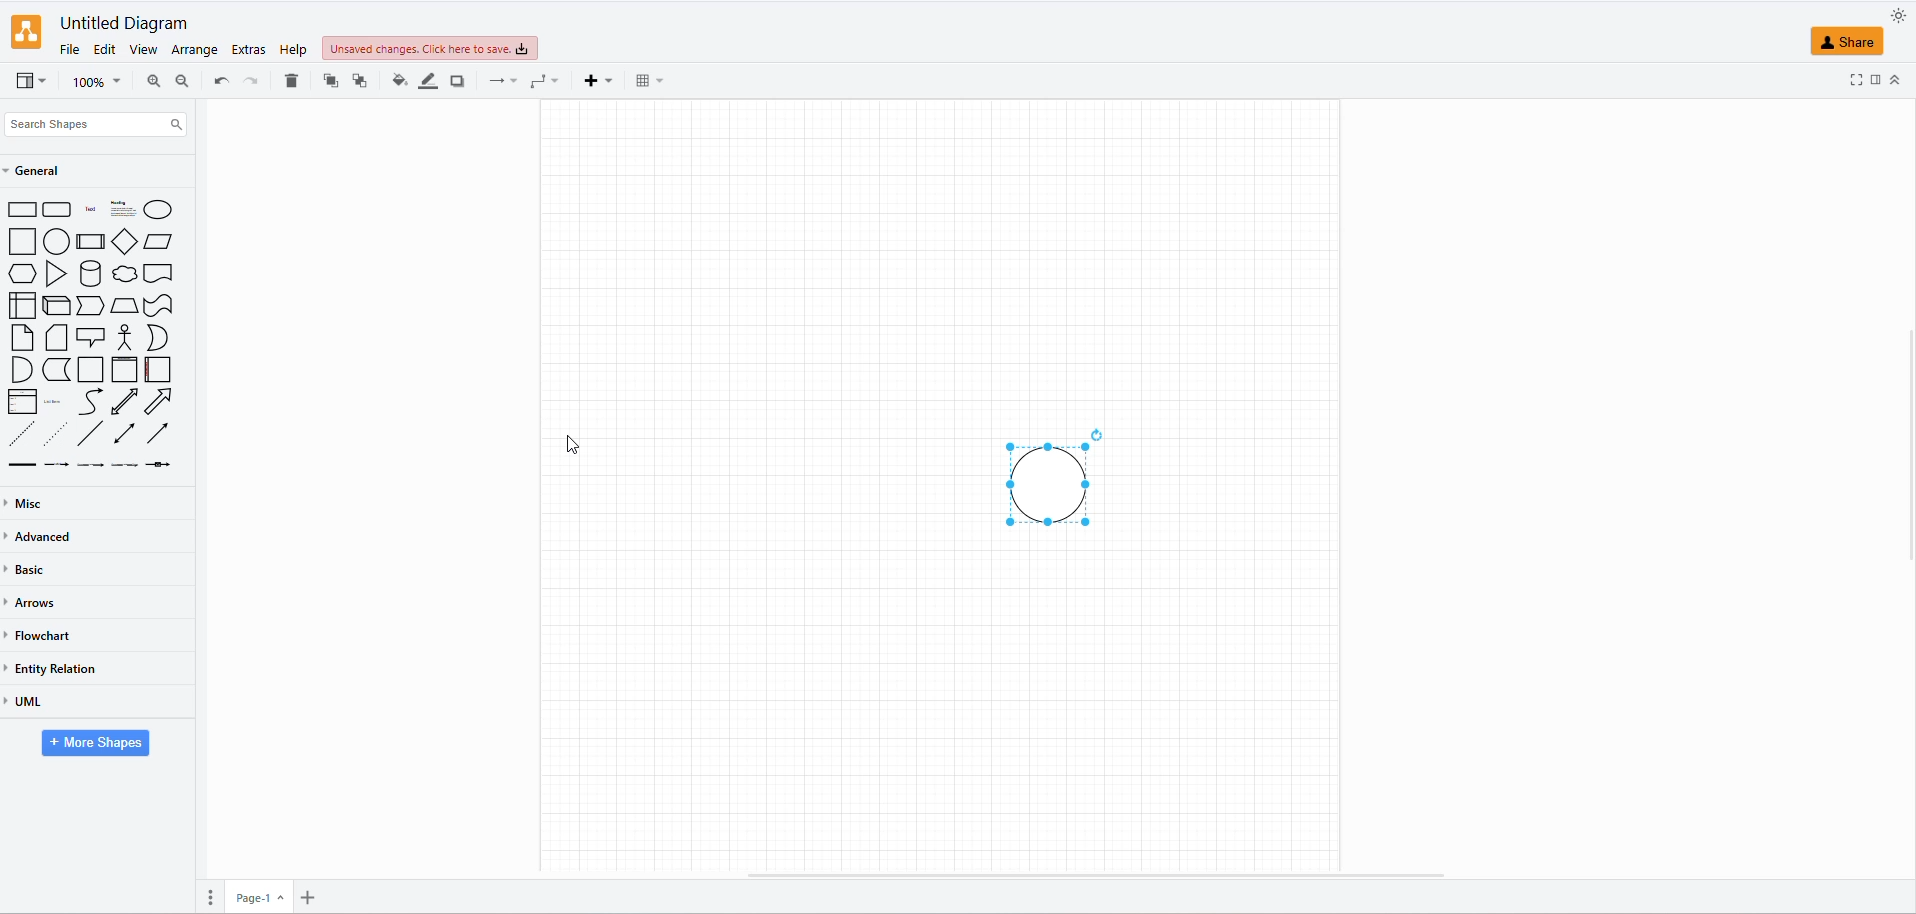  Describe the element at coordinates (92, 402) in the screenshot. I see `CURVE` at that location.